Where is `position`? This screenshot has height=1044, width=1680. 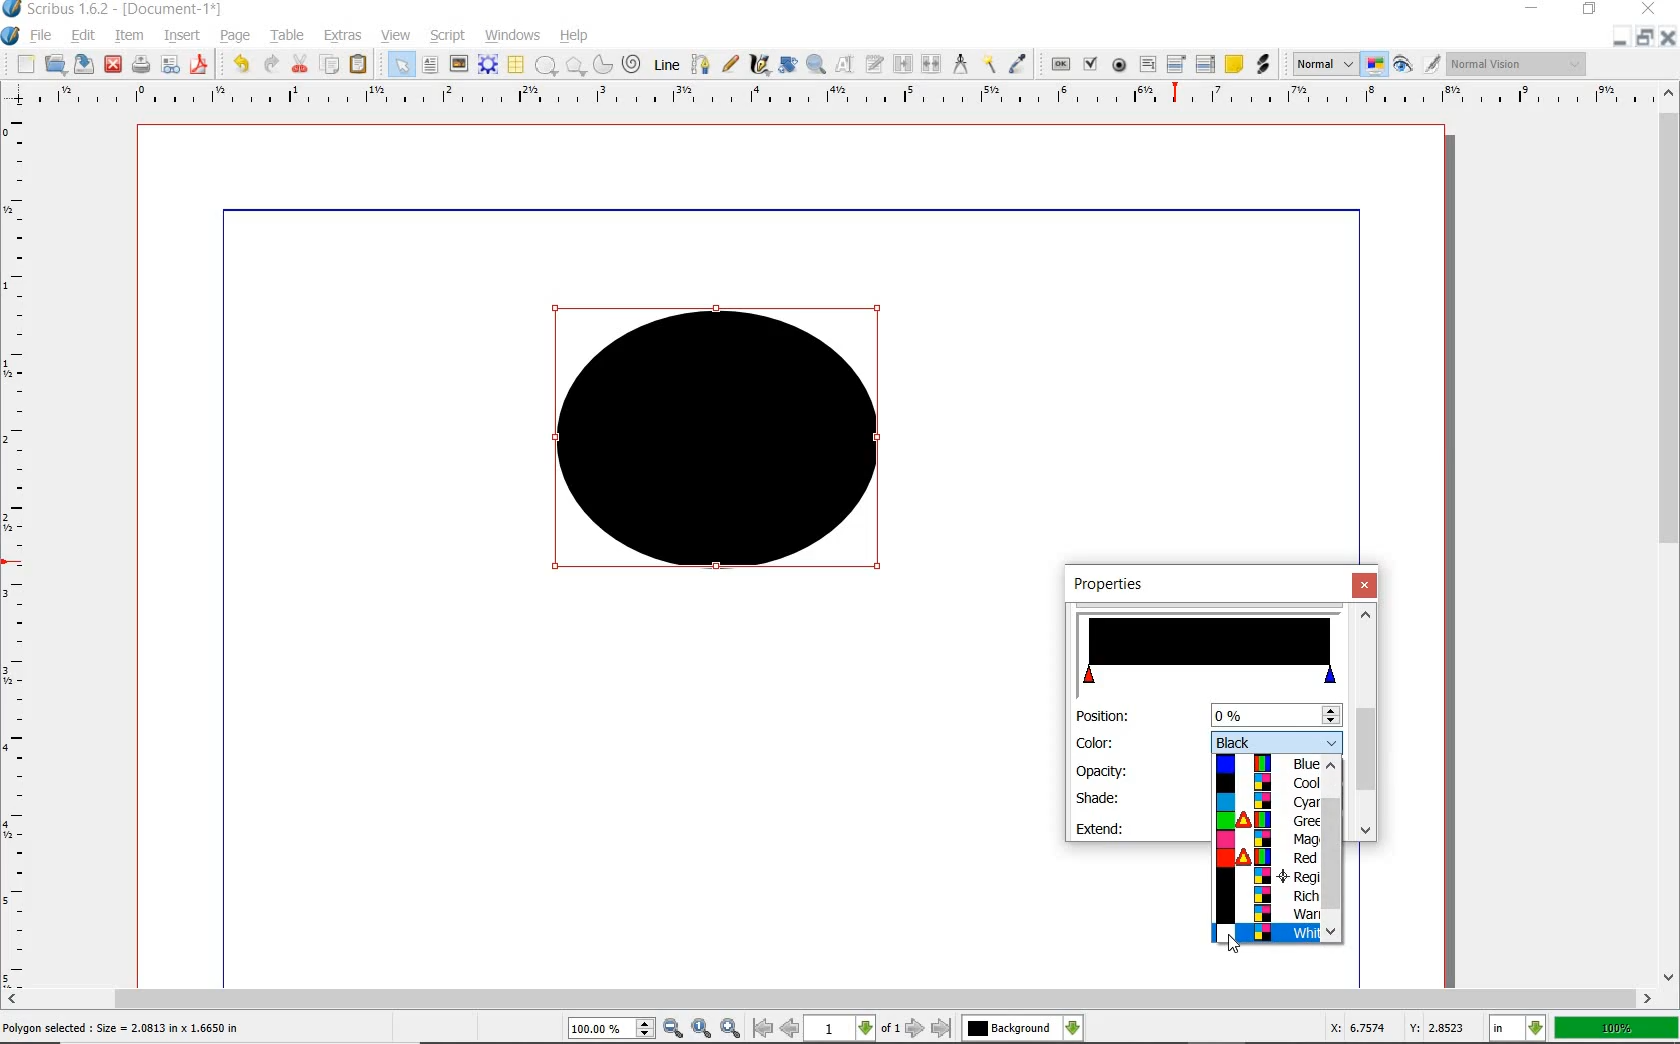 position is located at coordinates (1101, 717).